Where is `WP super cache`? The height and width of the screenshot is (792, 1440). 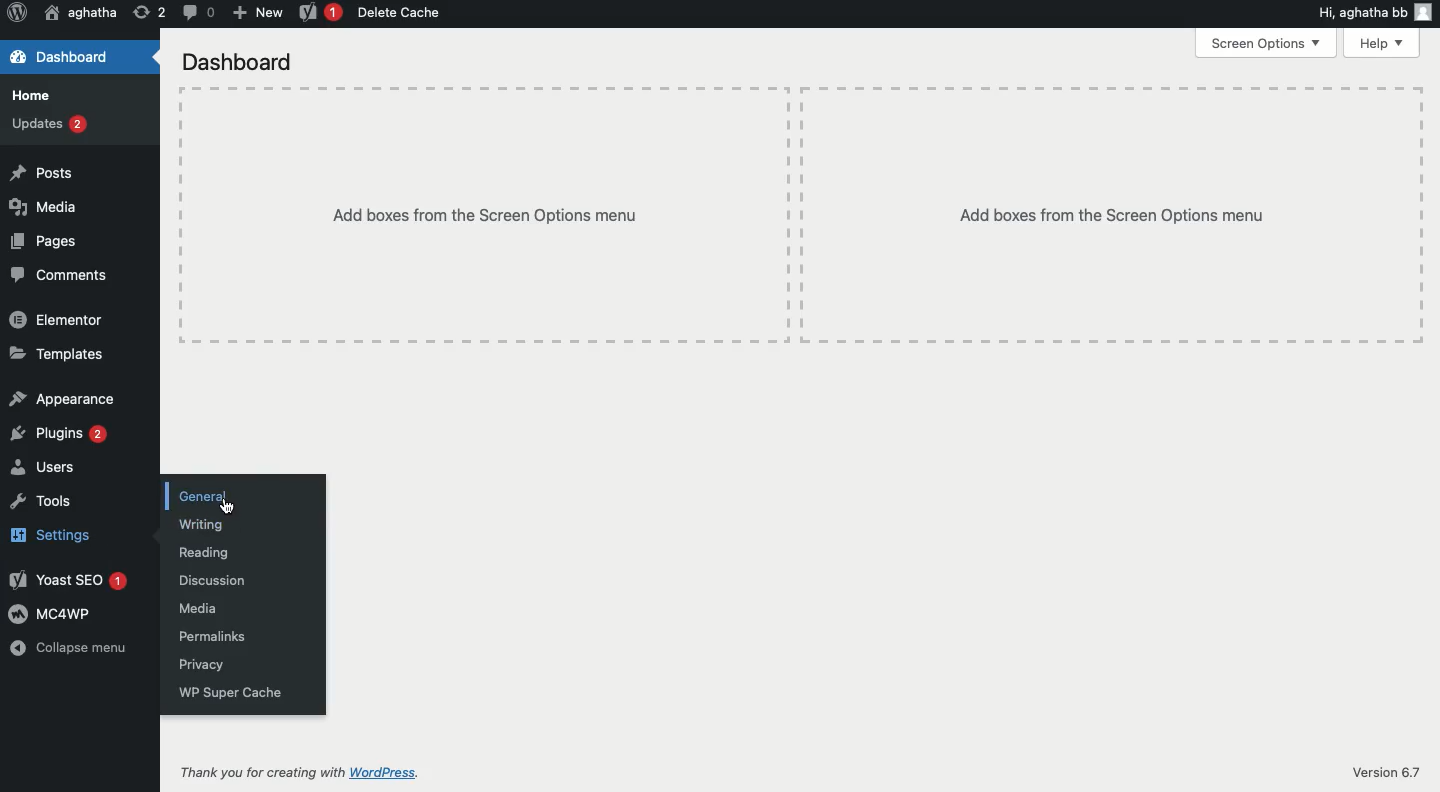
WP super cache is located at coordinates (226, 691).